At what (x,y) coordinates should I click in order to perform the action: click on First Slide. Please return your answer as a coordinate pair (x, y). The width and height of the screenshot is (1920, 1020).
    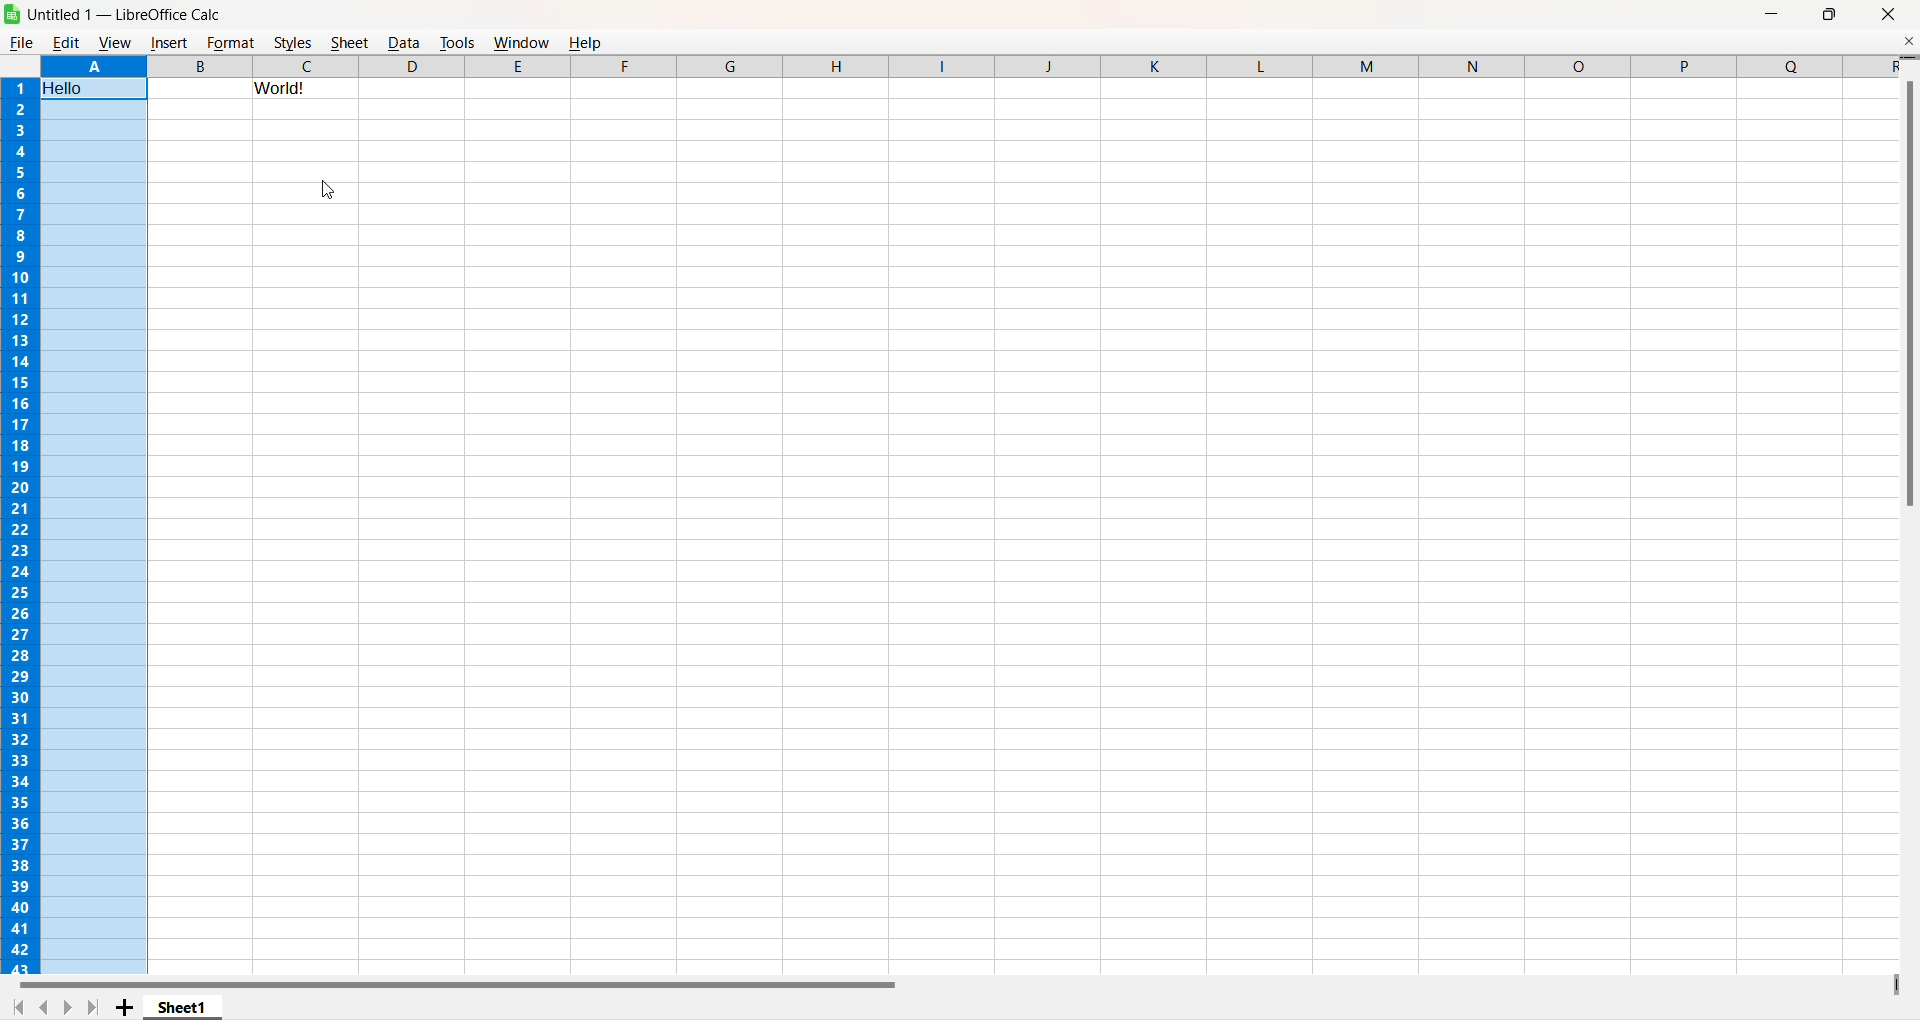
    Looking at the image, I should click on (19, 1006).